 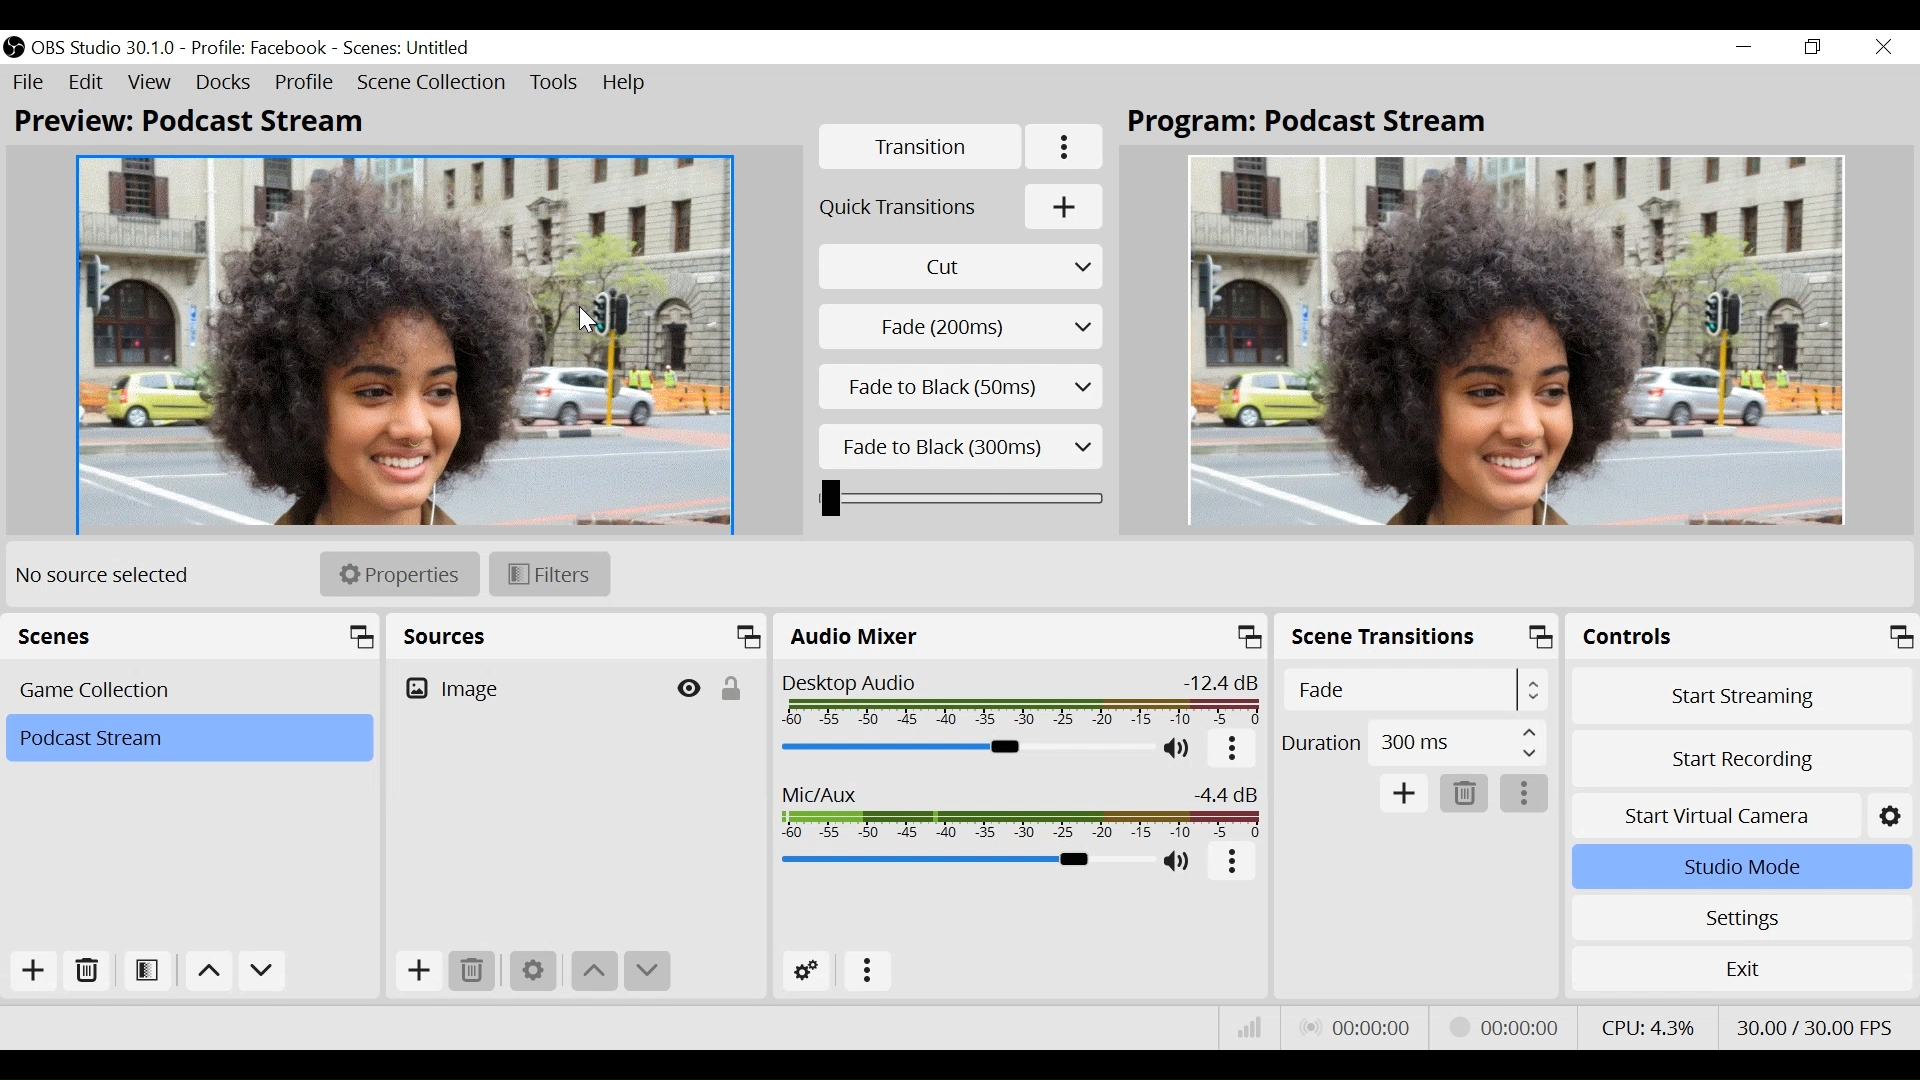 I want to click on Cursor, so click(x=589, y=322).